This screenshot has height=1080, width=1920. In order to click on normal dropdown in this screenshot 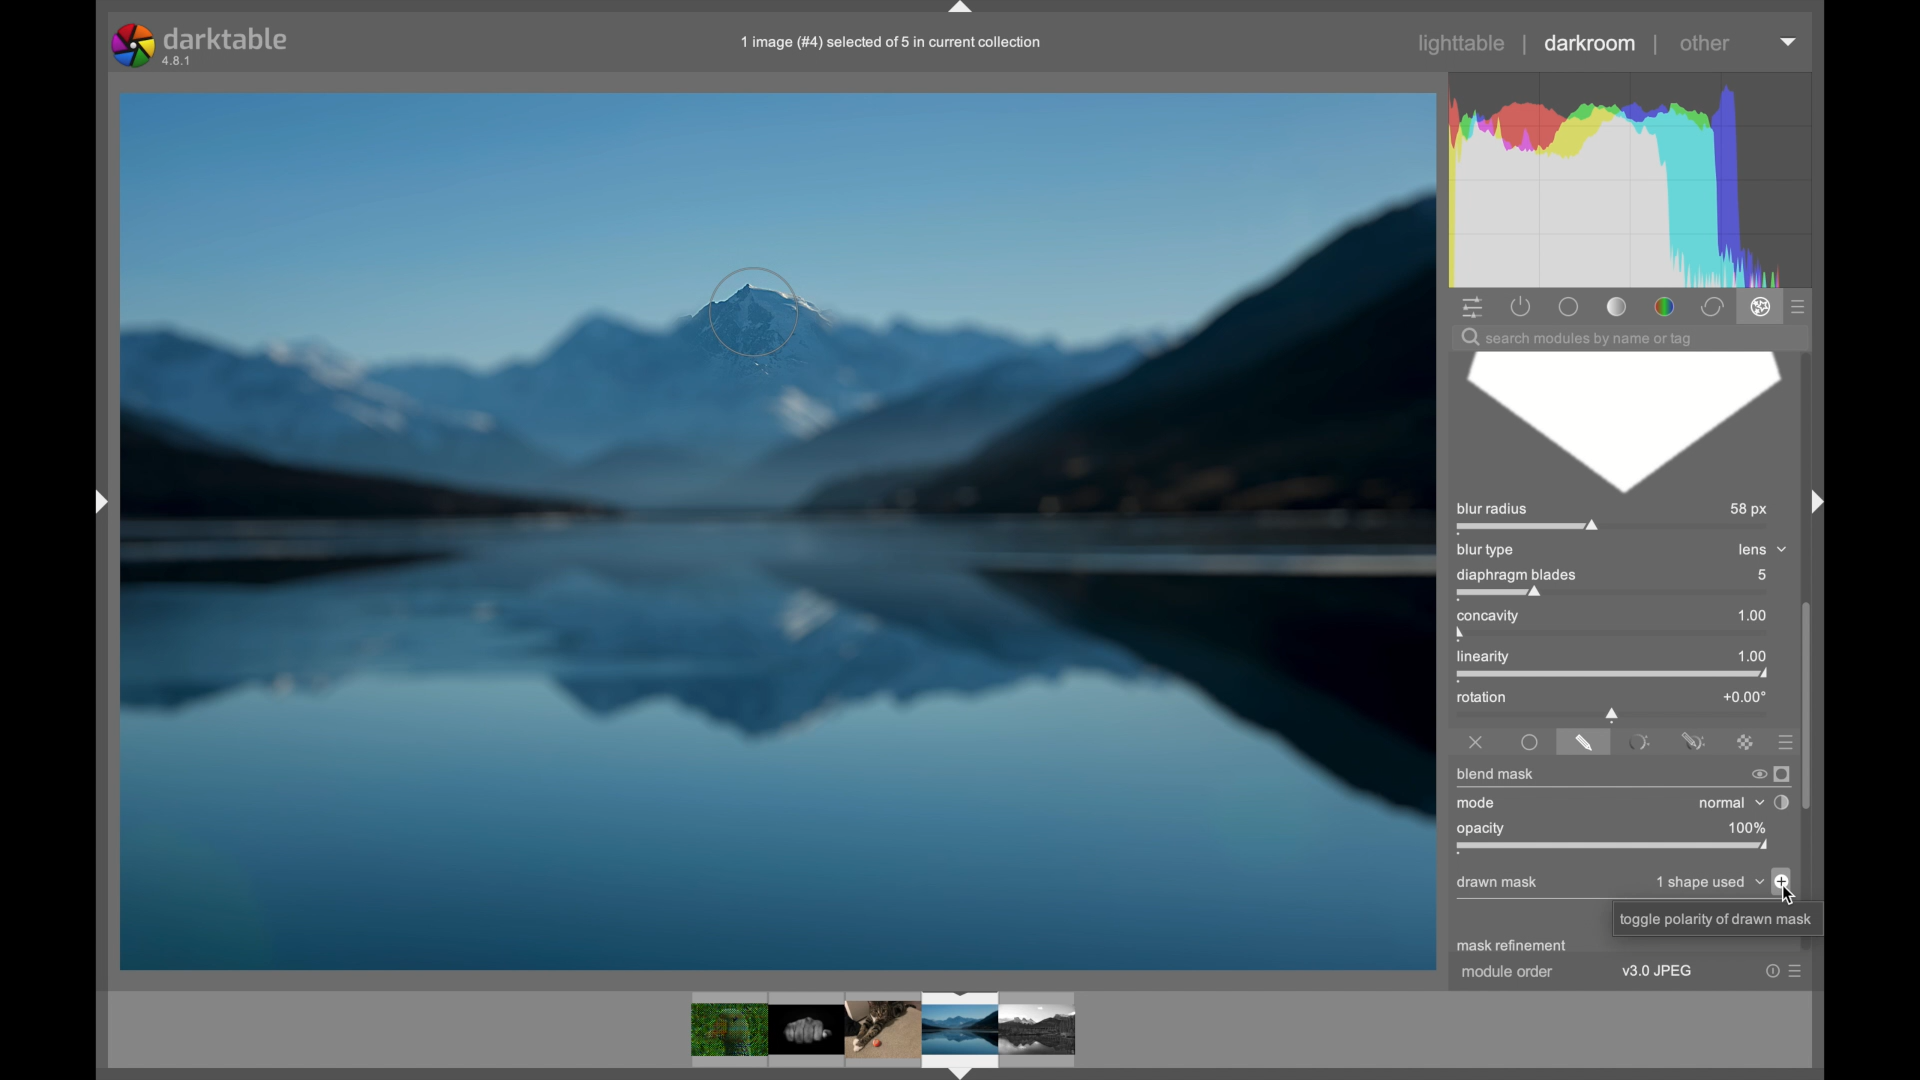, I will do `click(1730, 802)`.